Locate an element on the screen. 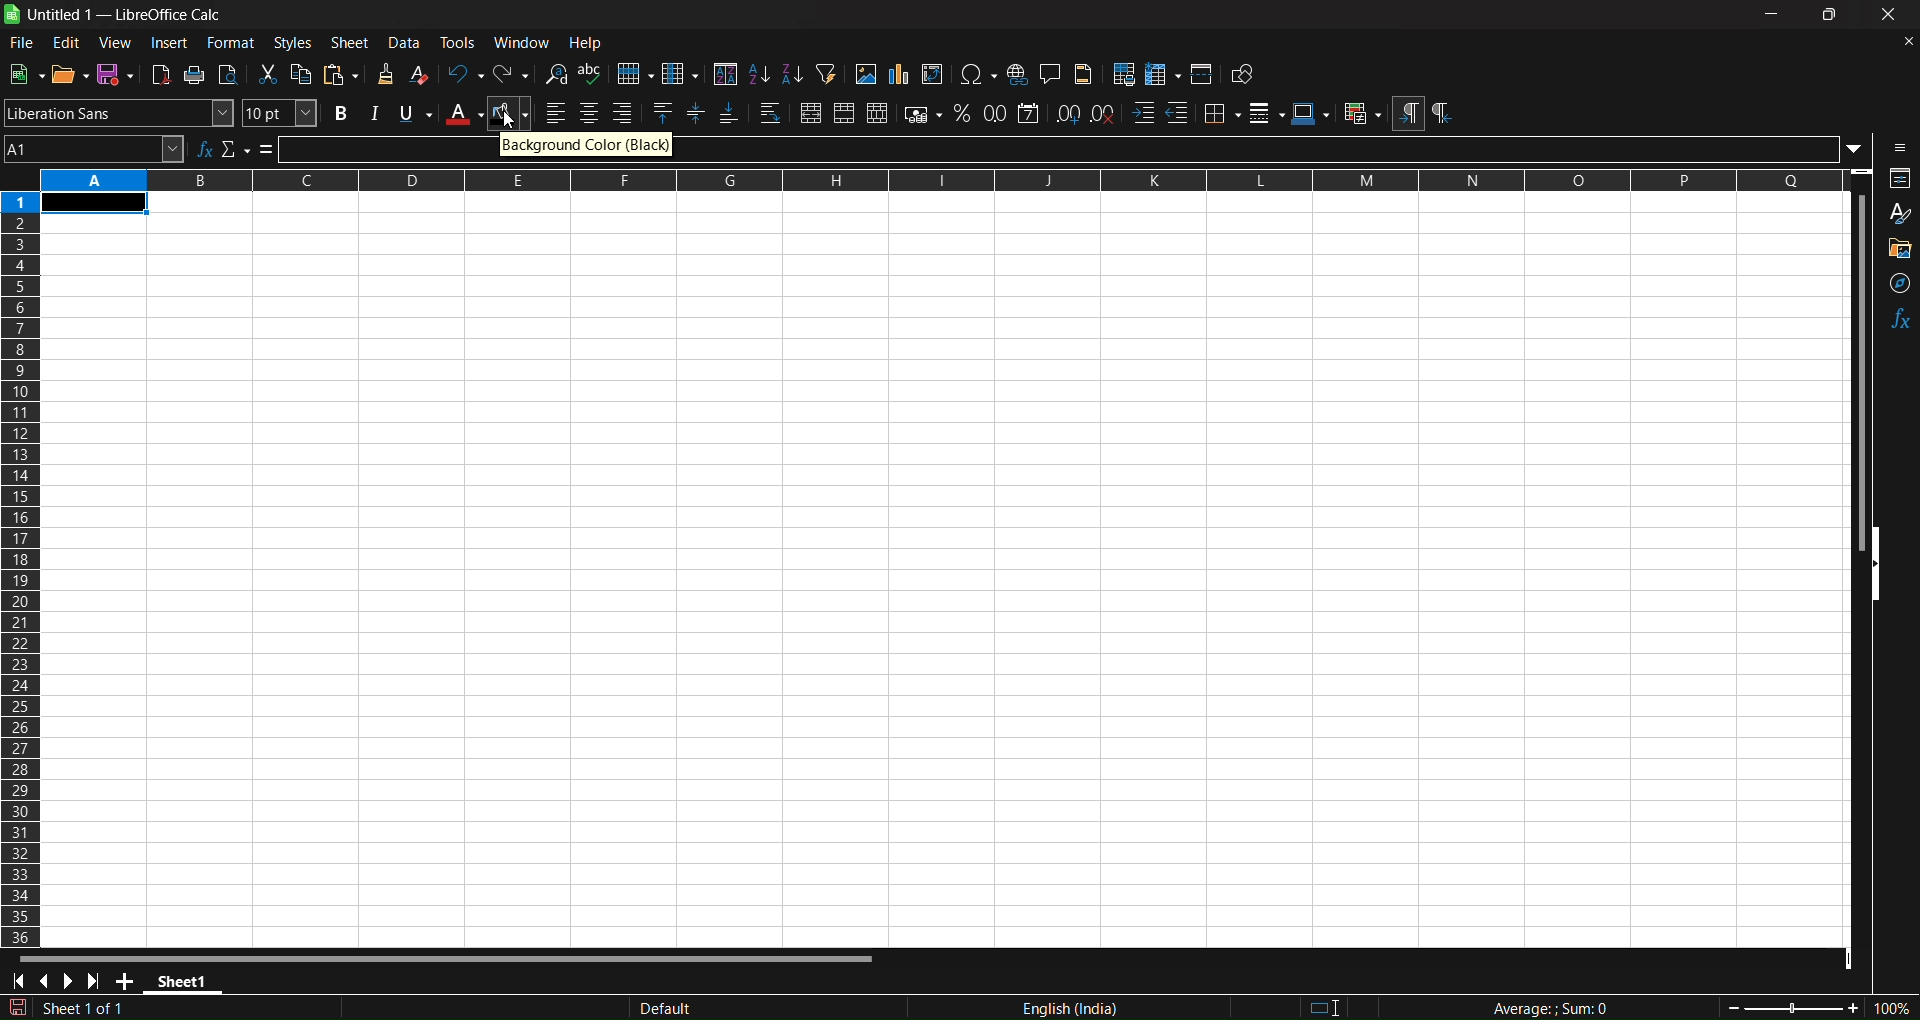 The width and height of the screenshot is (1920, 1020). increase indent is located at coordinates (1144, 113).